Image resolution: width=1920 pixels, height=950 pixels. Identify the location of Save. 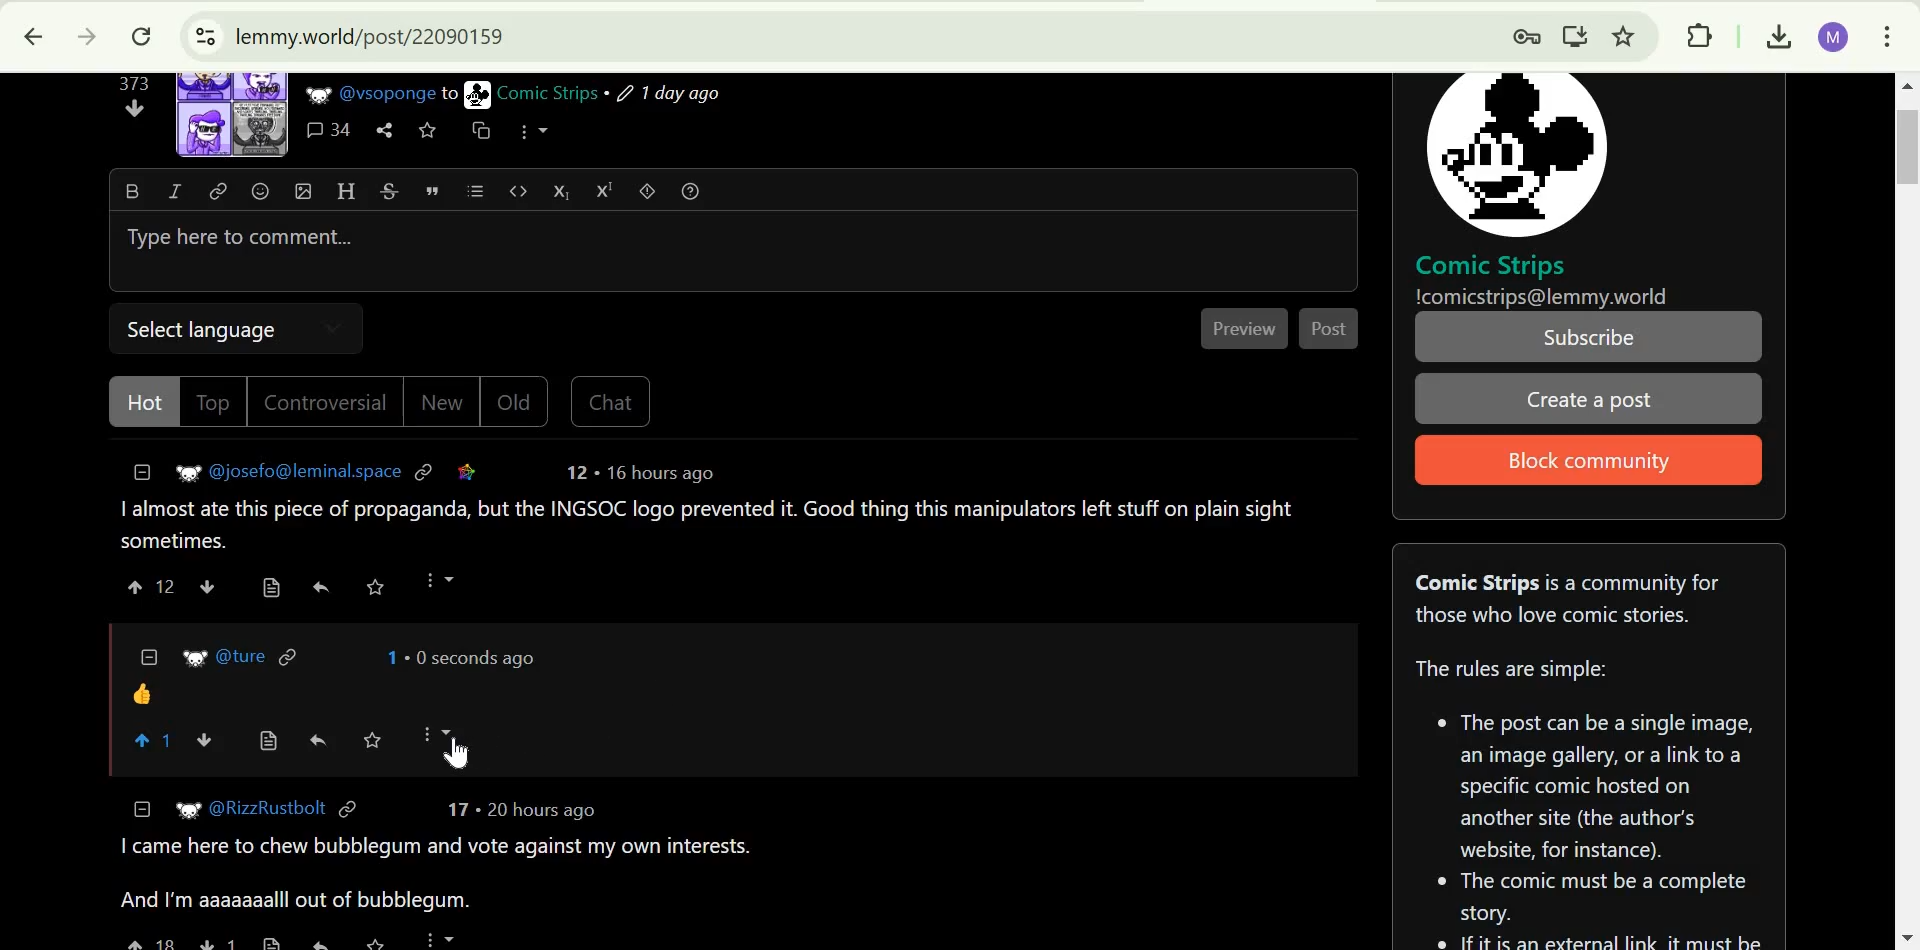
(427, 131).